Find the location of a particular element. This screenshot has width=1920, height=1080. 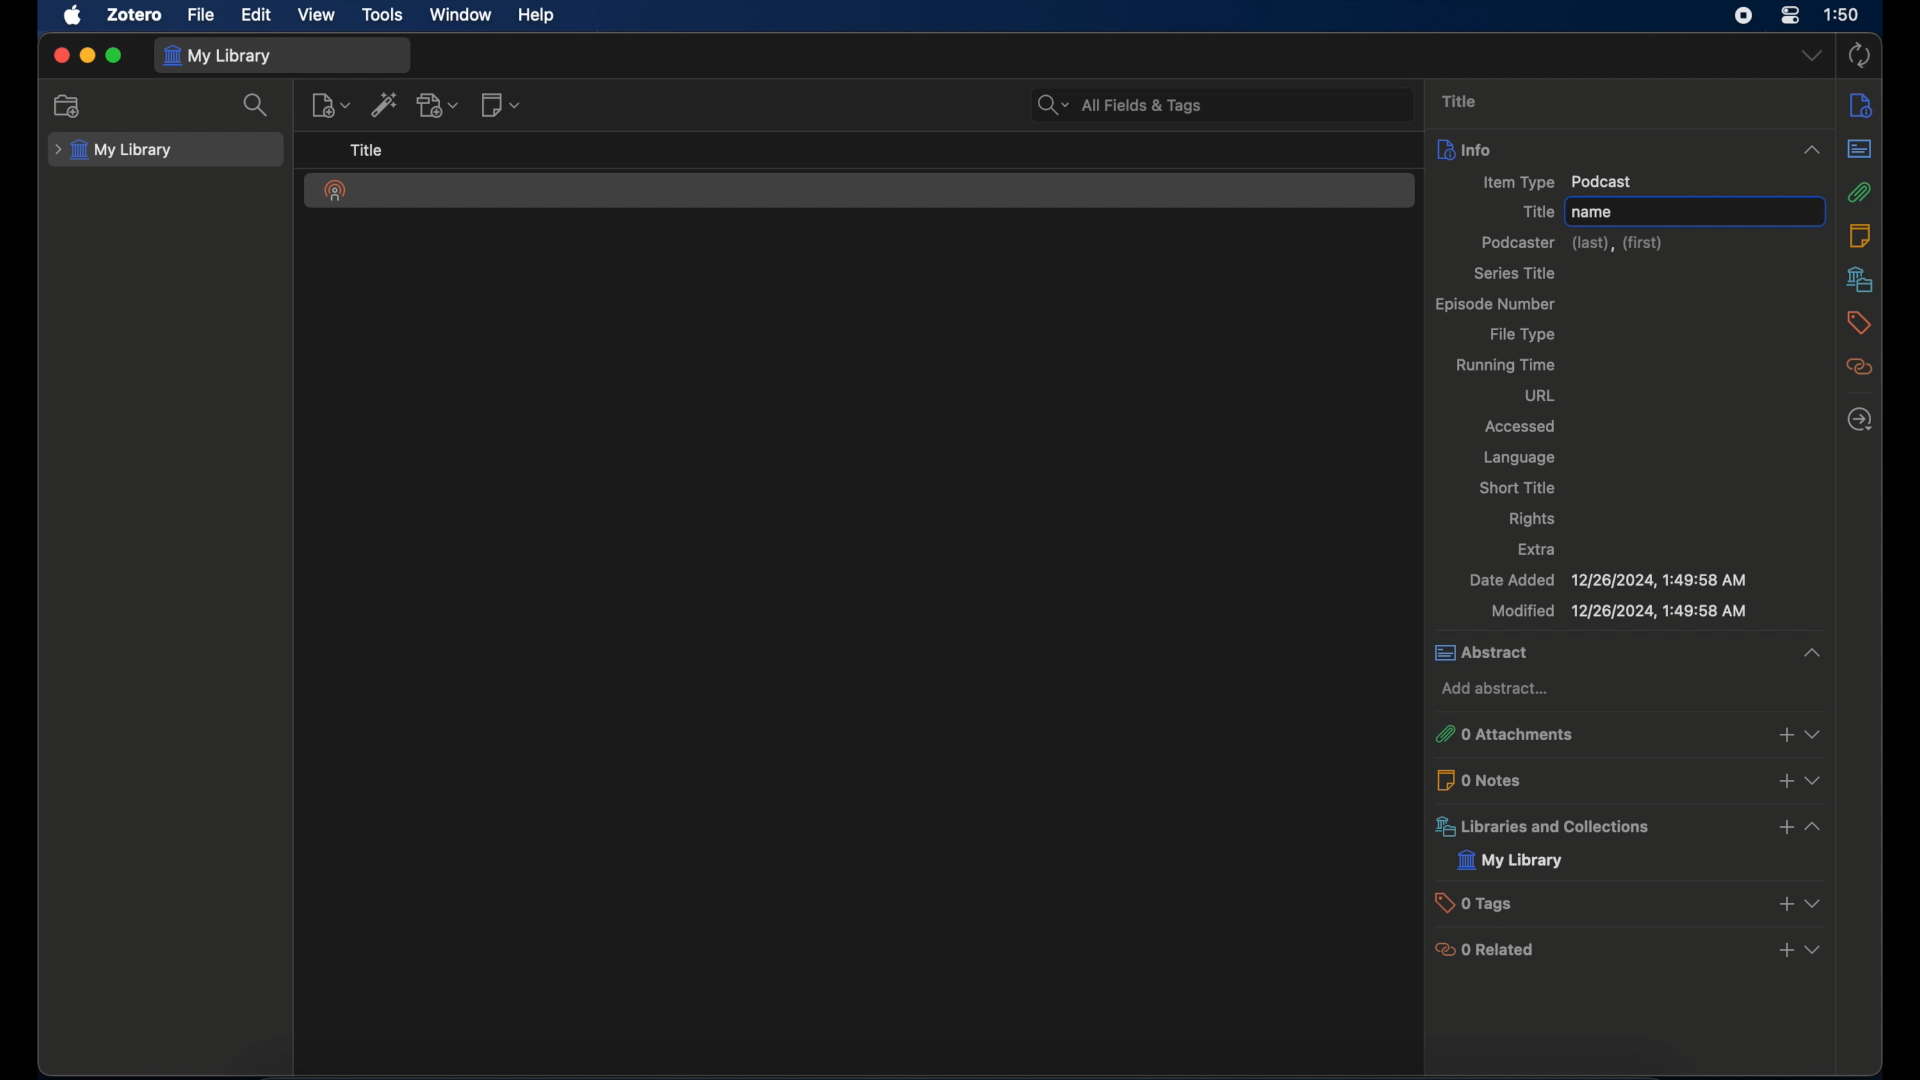

name is located at coordinates (1694, 209).